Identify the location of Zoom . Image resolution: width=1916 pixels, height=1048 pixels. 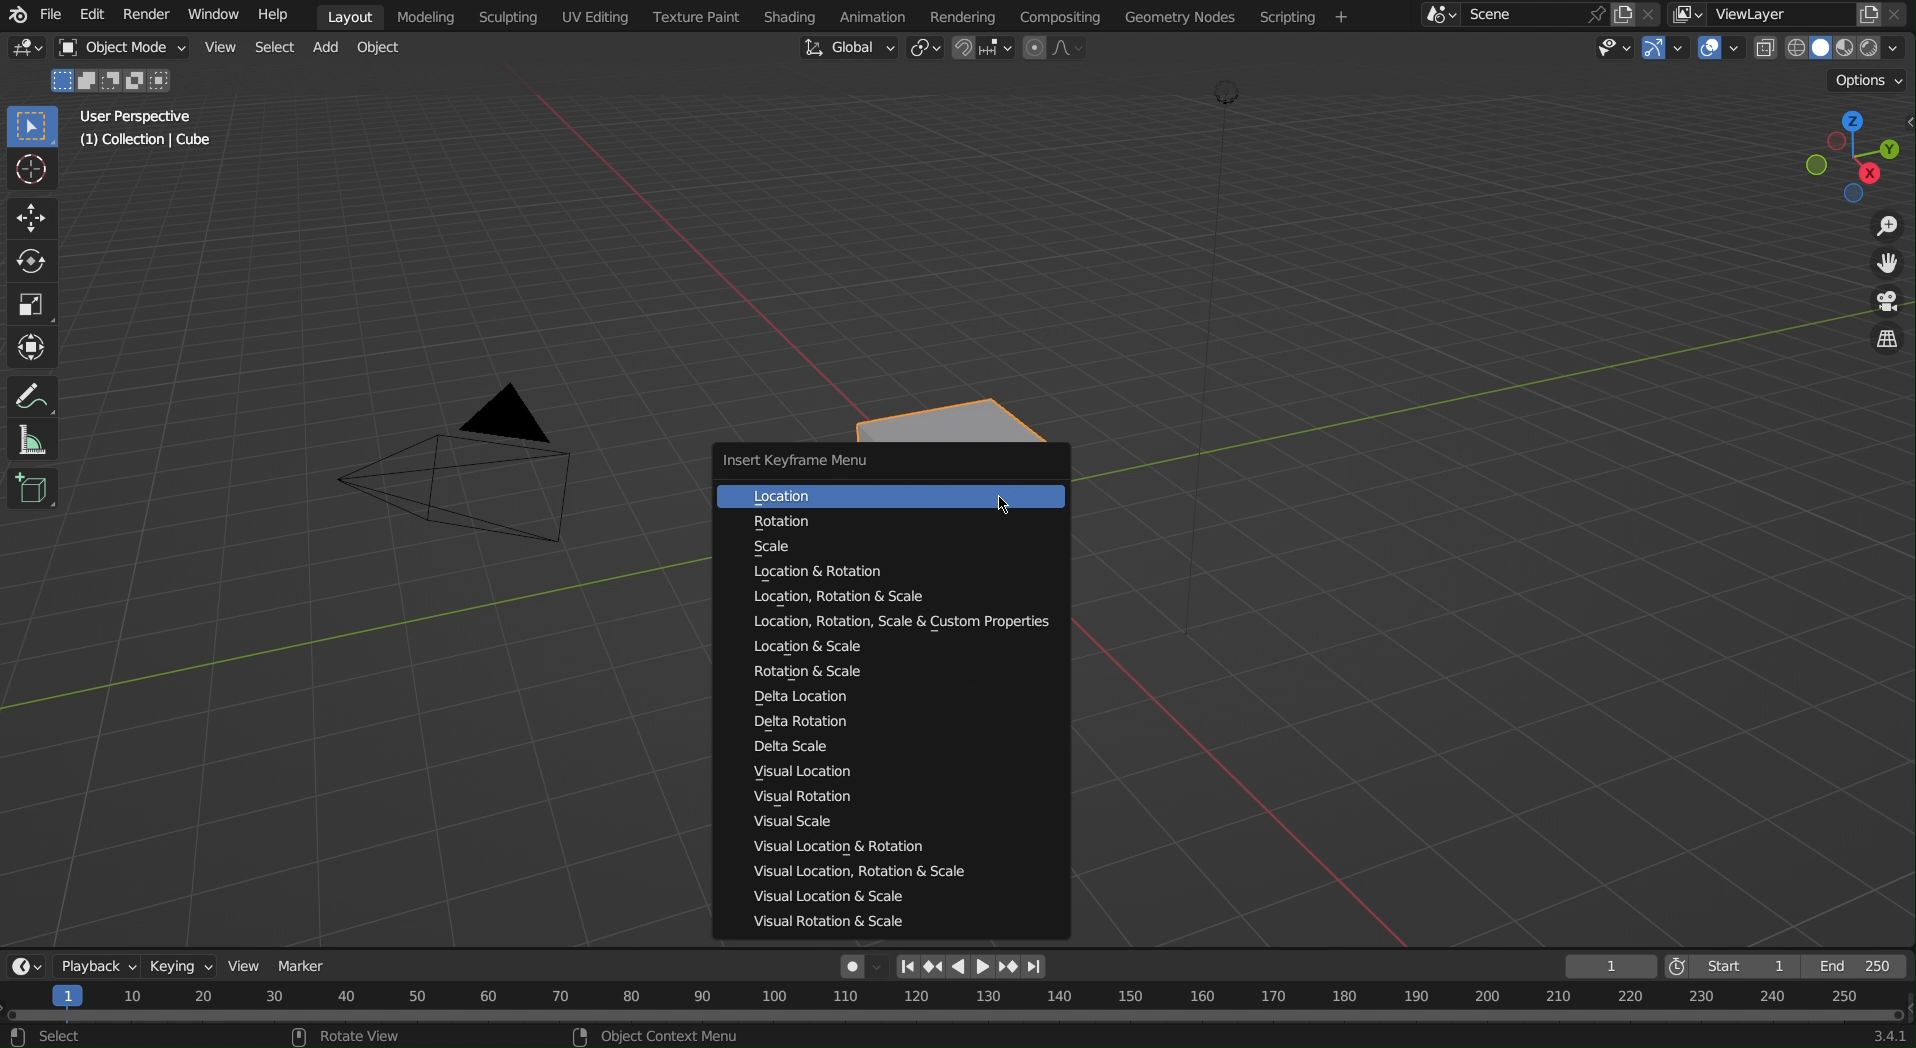
(1890, 225).